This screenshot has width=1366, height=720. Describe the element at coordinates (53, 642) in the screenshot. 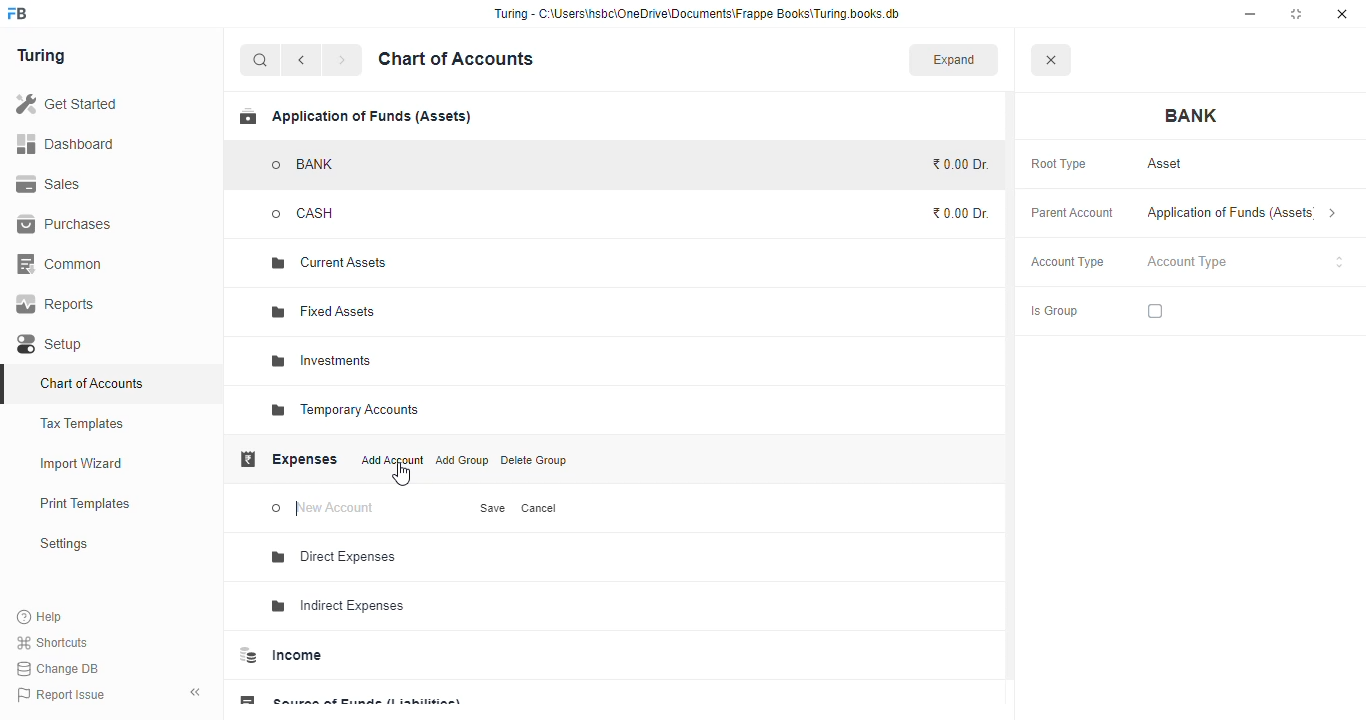

I see `shortcuts` at that location.